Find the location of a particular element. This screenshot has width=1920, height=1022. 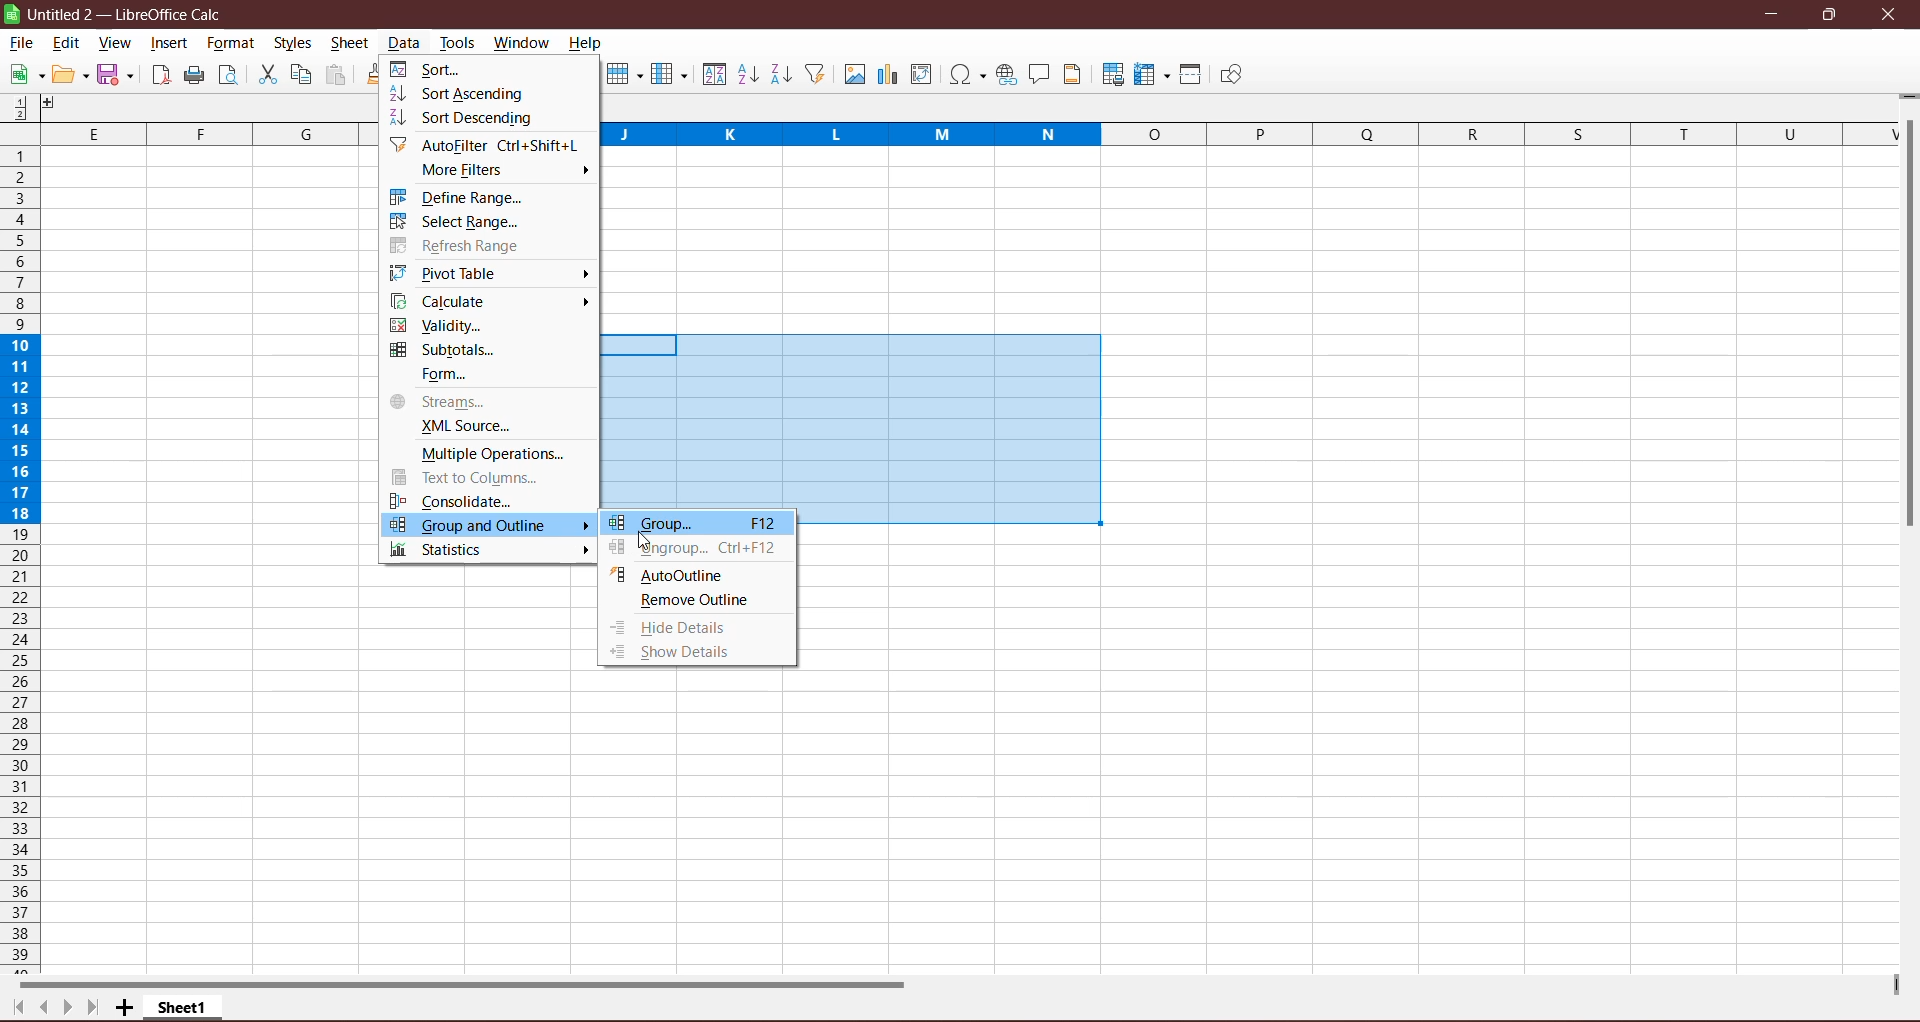

Add New Sheet is located at coordinates (125, 1008).